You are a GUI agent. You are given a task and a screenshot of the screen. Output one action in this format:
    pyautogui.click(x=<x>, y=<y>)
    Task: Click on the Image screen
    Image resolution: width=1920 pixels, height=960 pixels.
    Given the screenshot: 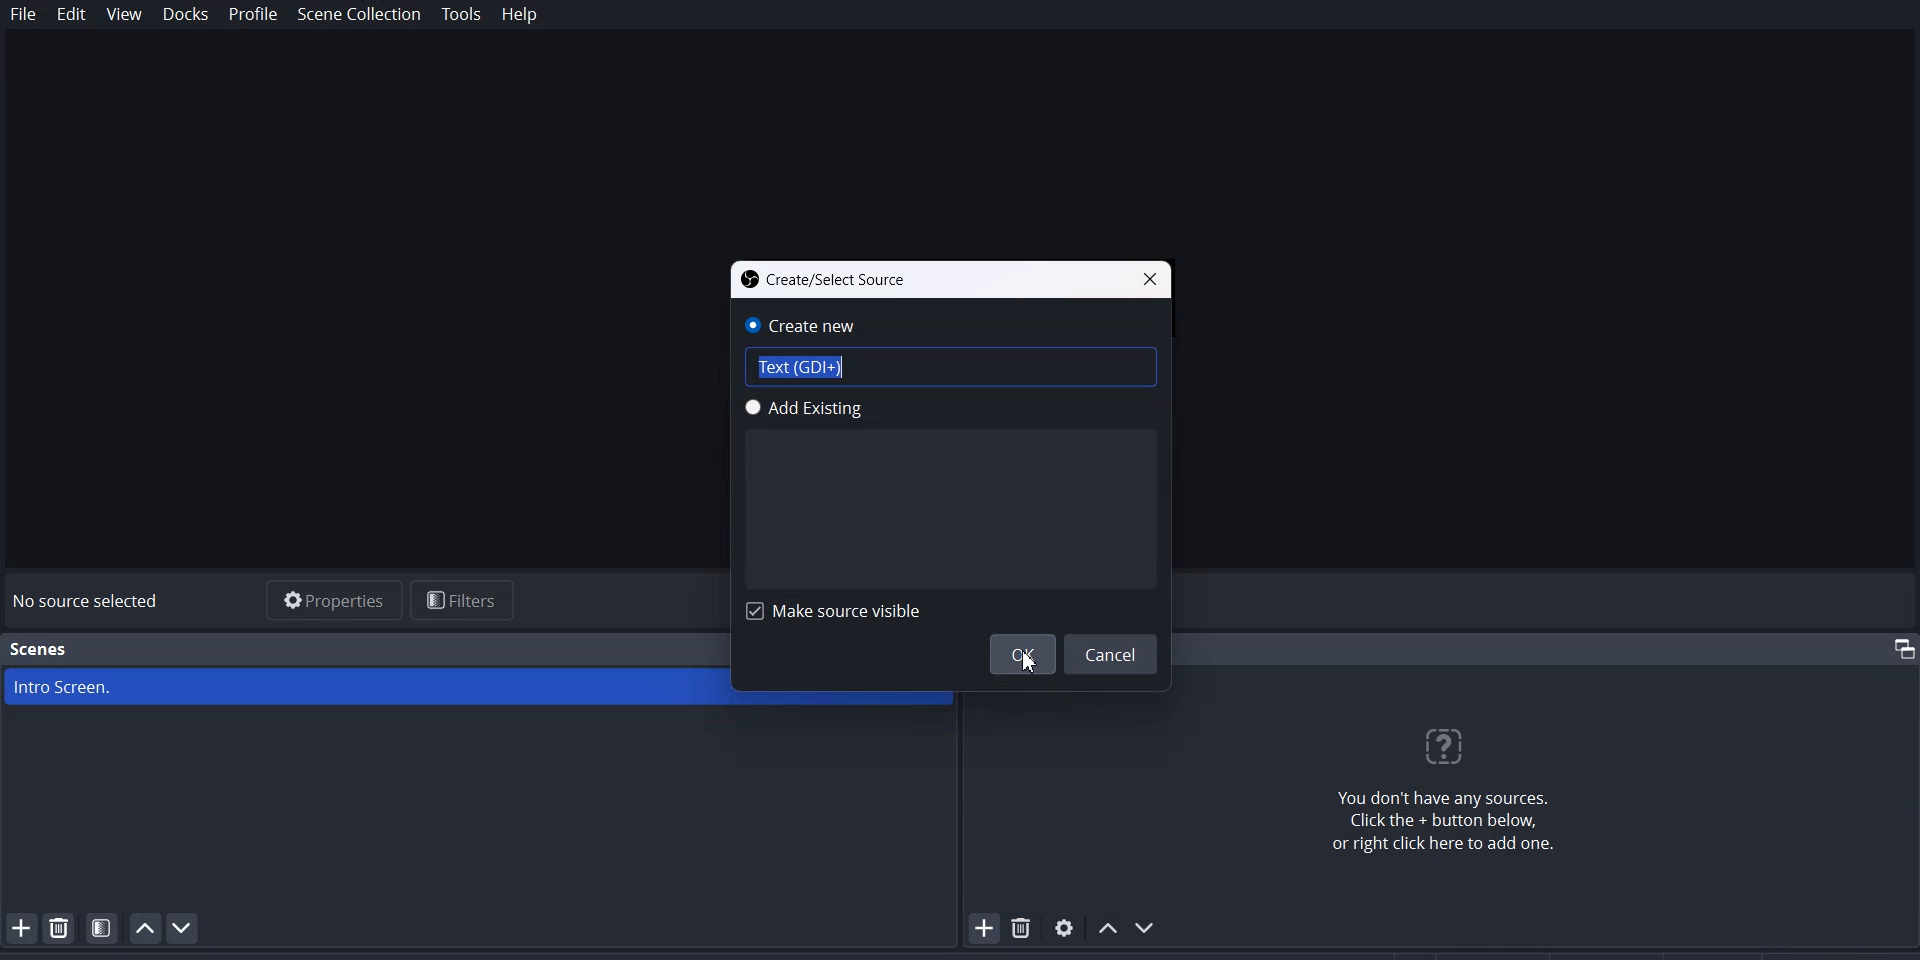 What is the action you would take?
    pyautogui.click(x=367, y=687)
    